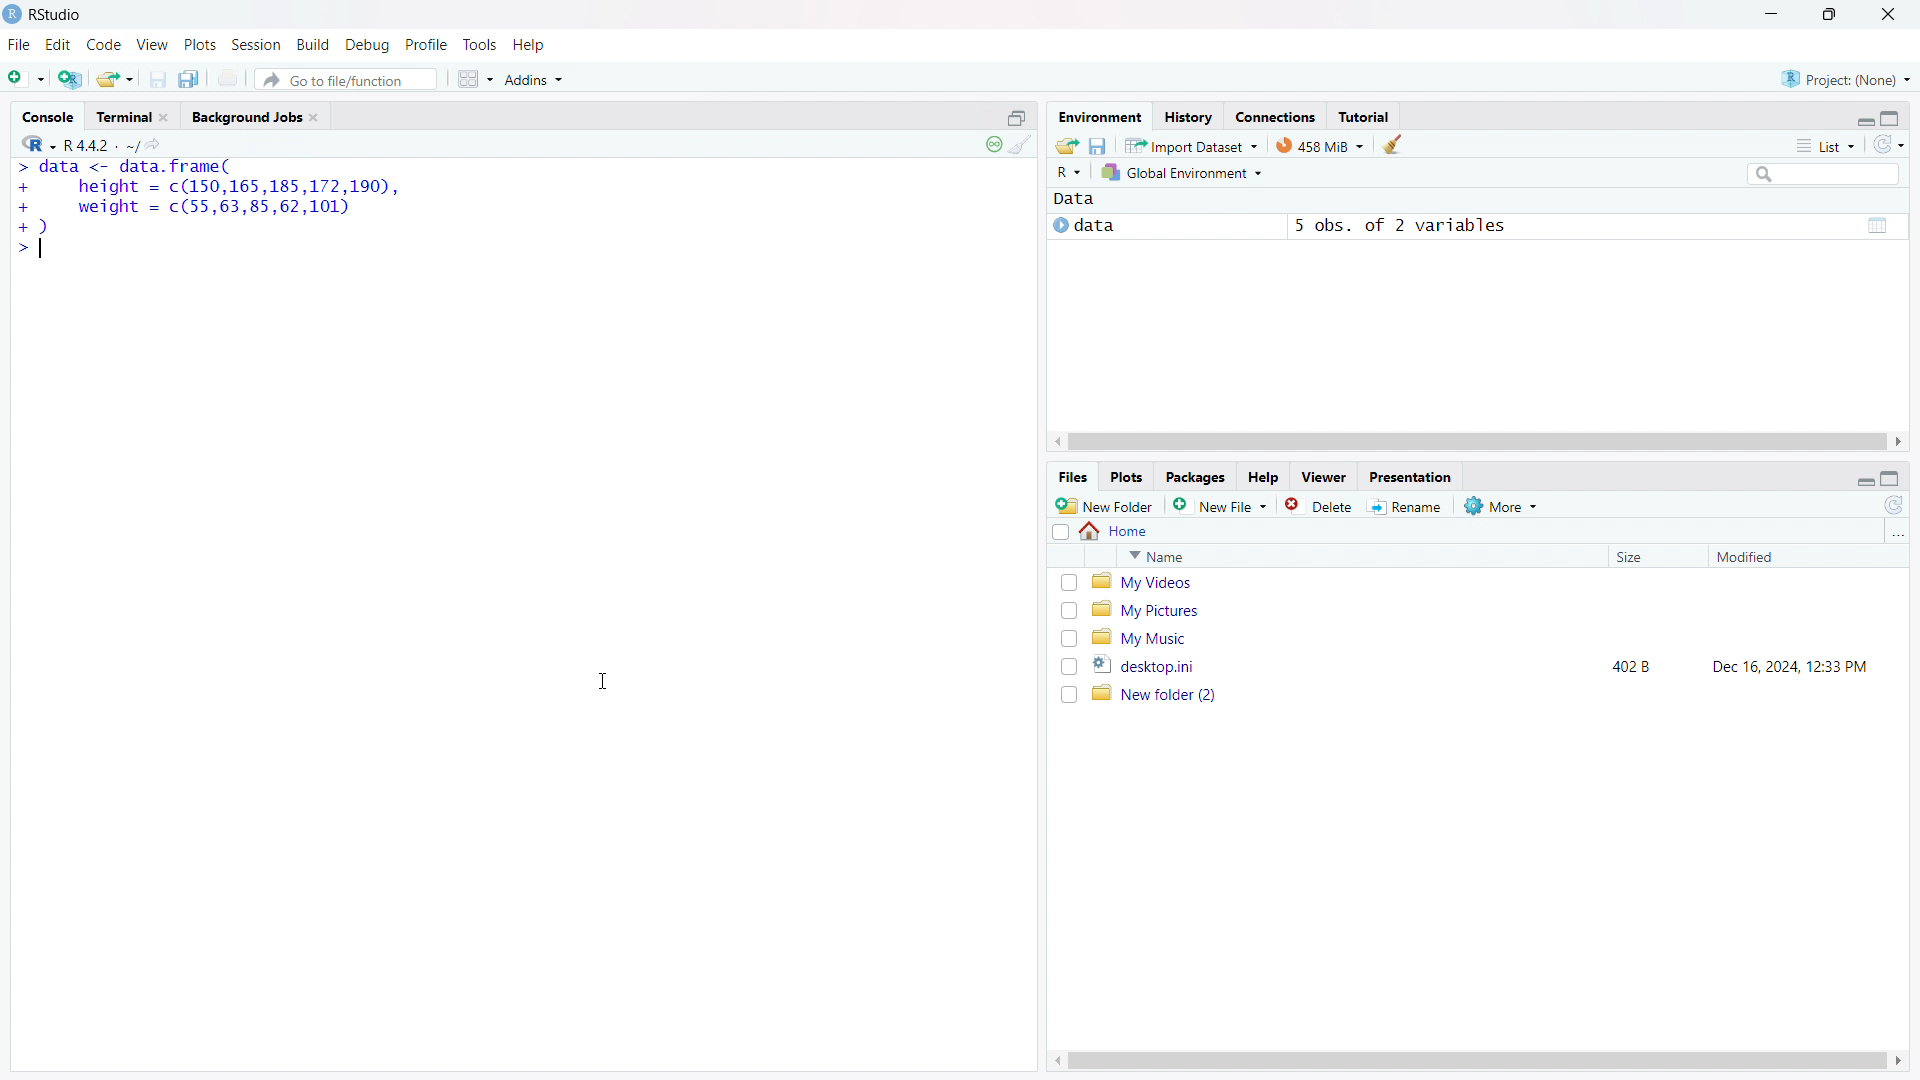  Describe the element at coordinates (1128, 478) in the screenshot. I see `plots` at that location.